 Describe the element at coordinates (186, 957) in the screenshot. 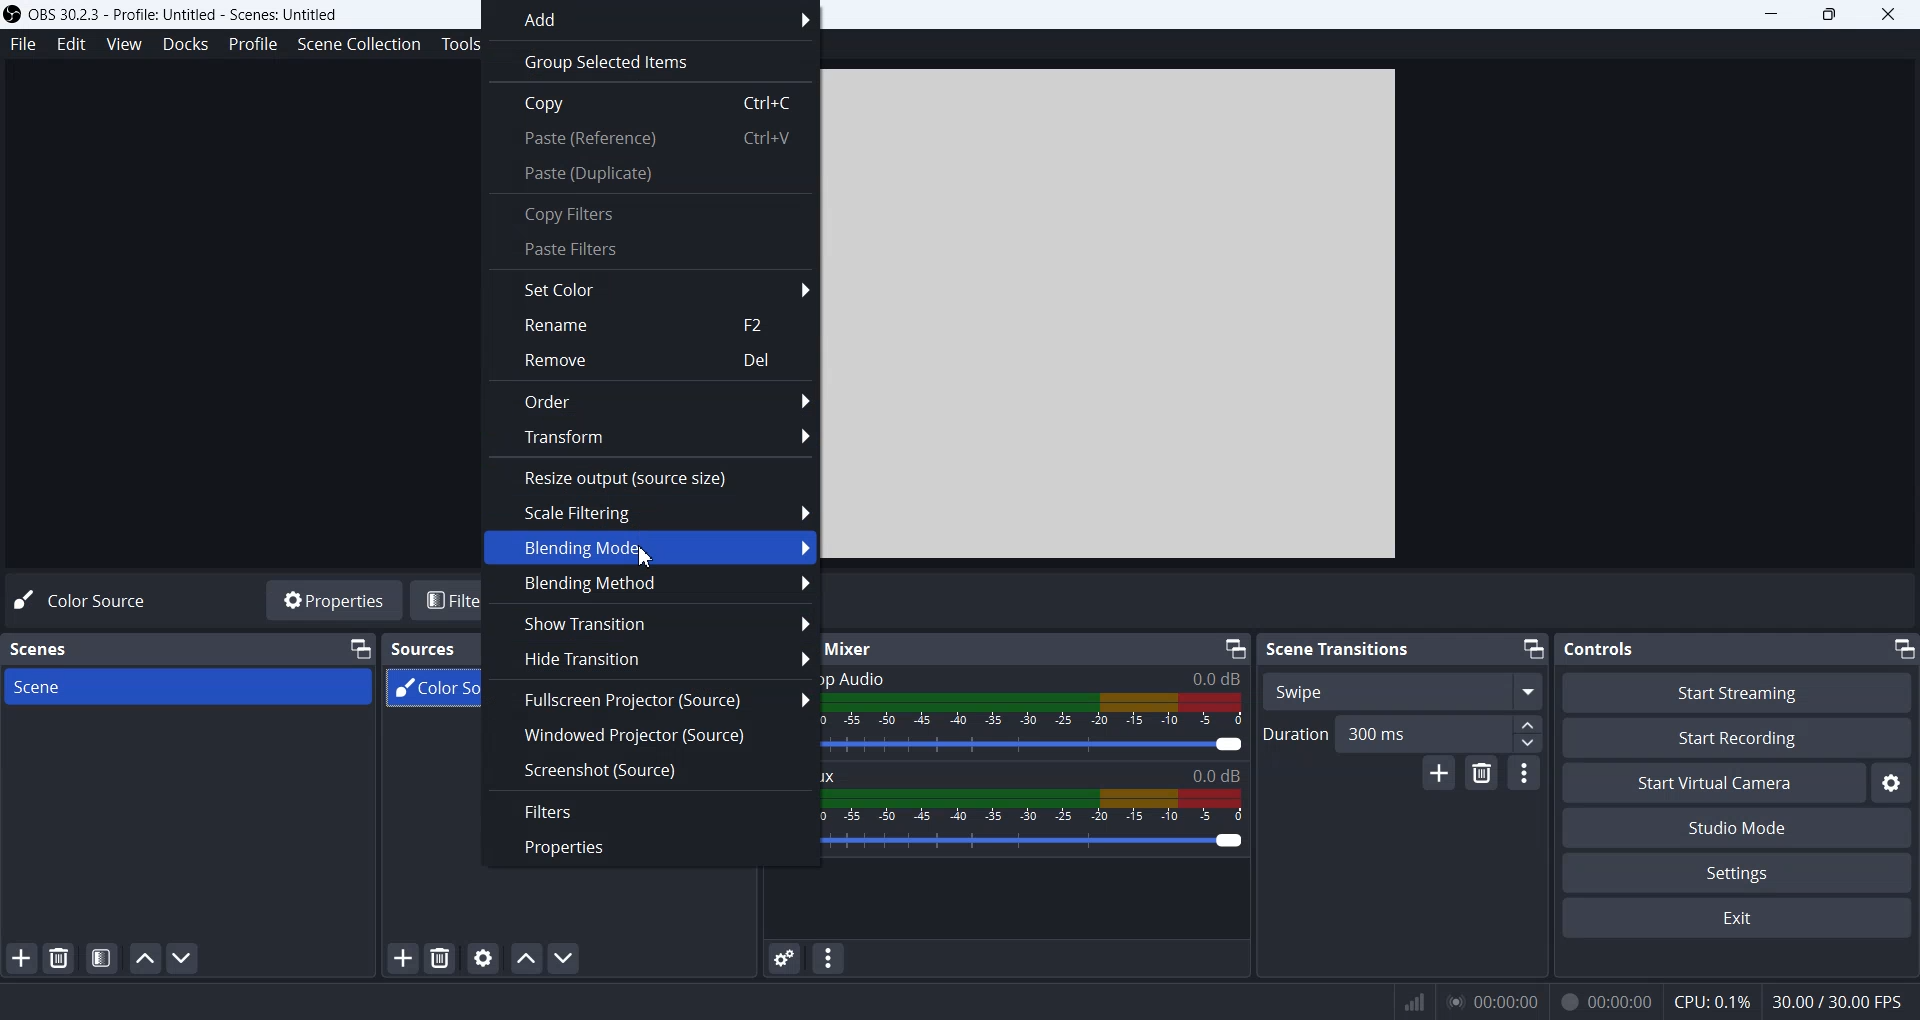

I see `Move Scene Down` at that location.